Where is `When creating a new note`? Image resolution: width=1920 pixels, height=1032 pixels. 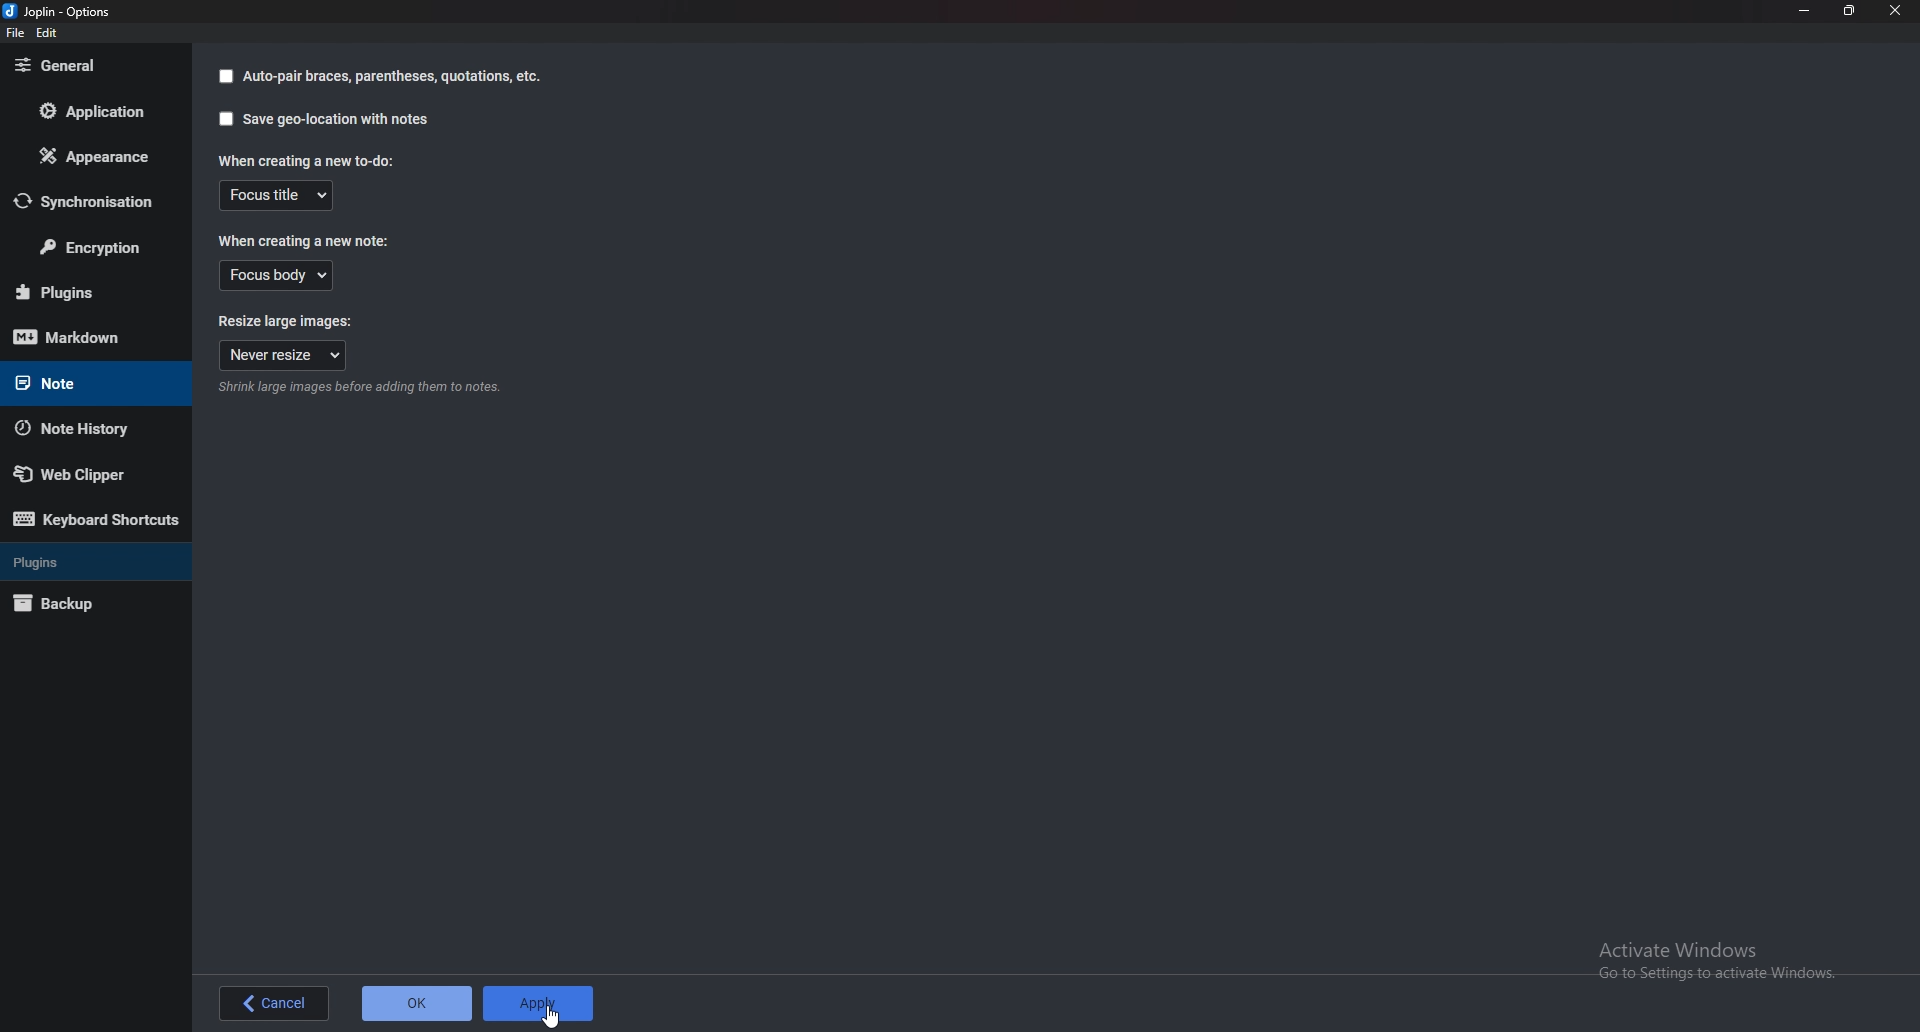
When creating a new note is located at coordinates (305, 241).